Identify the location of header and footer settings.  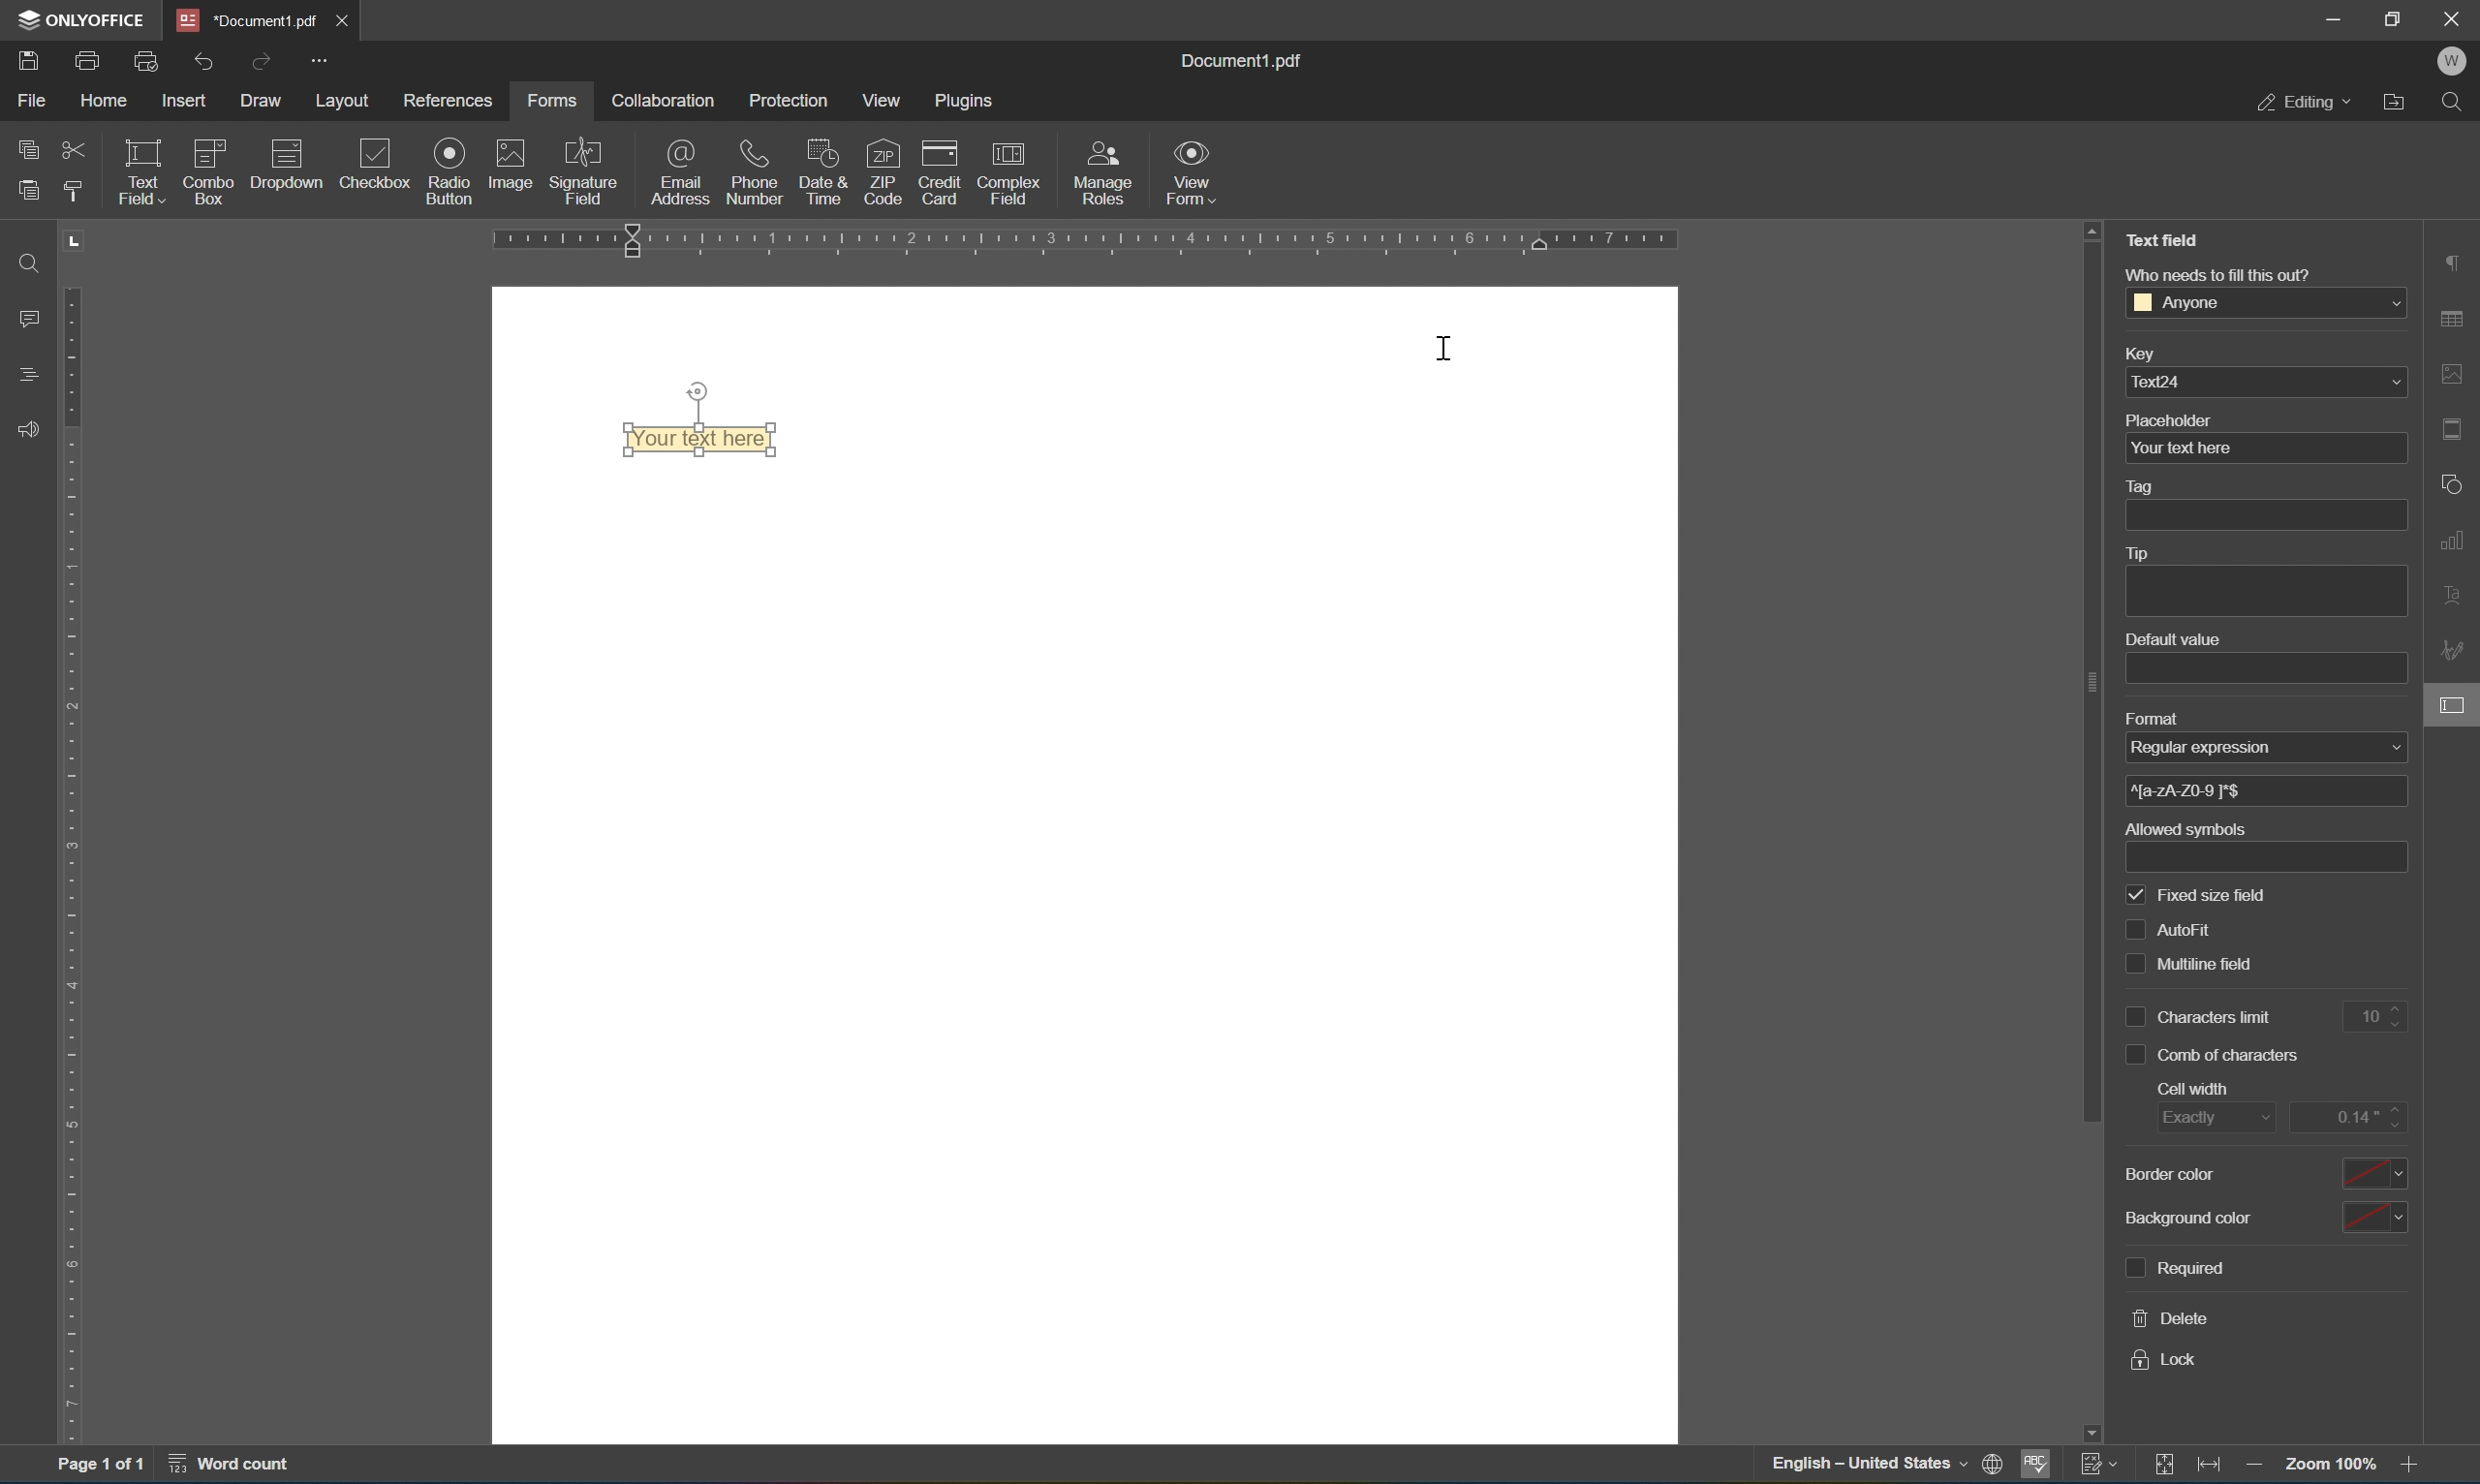
(2458, 428).